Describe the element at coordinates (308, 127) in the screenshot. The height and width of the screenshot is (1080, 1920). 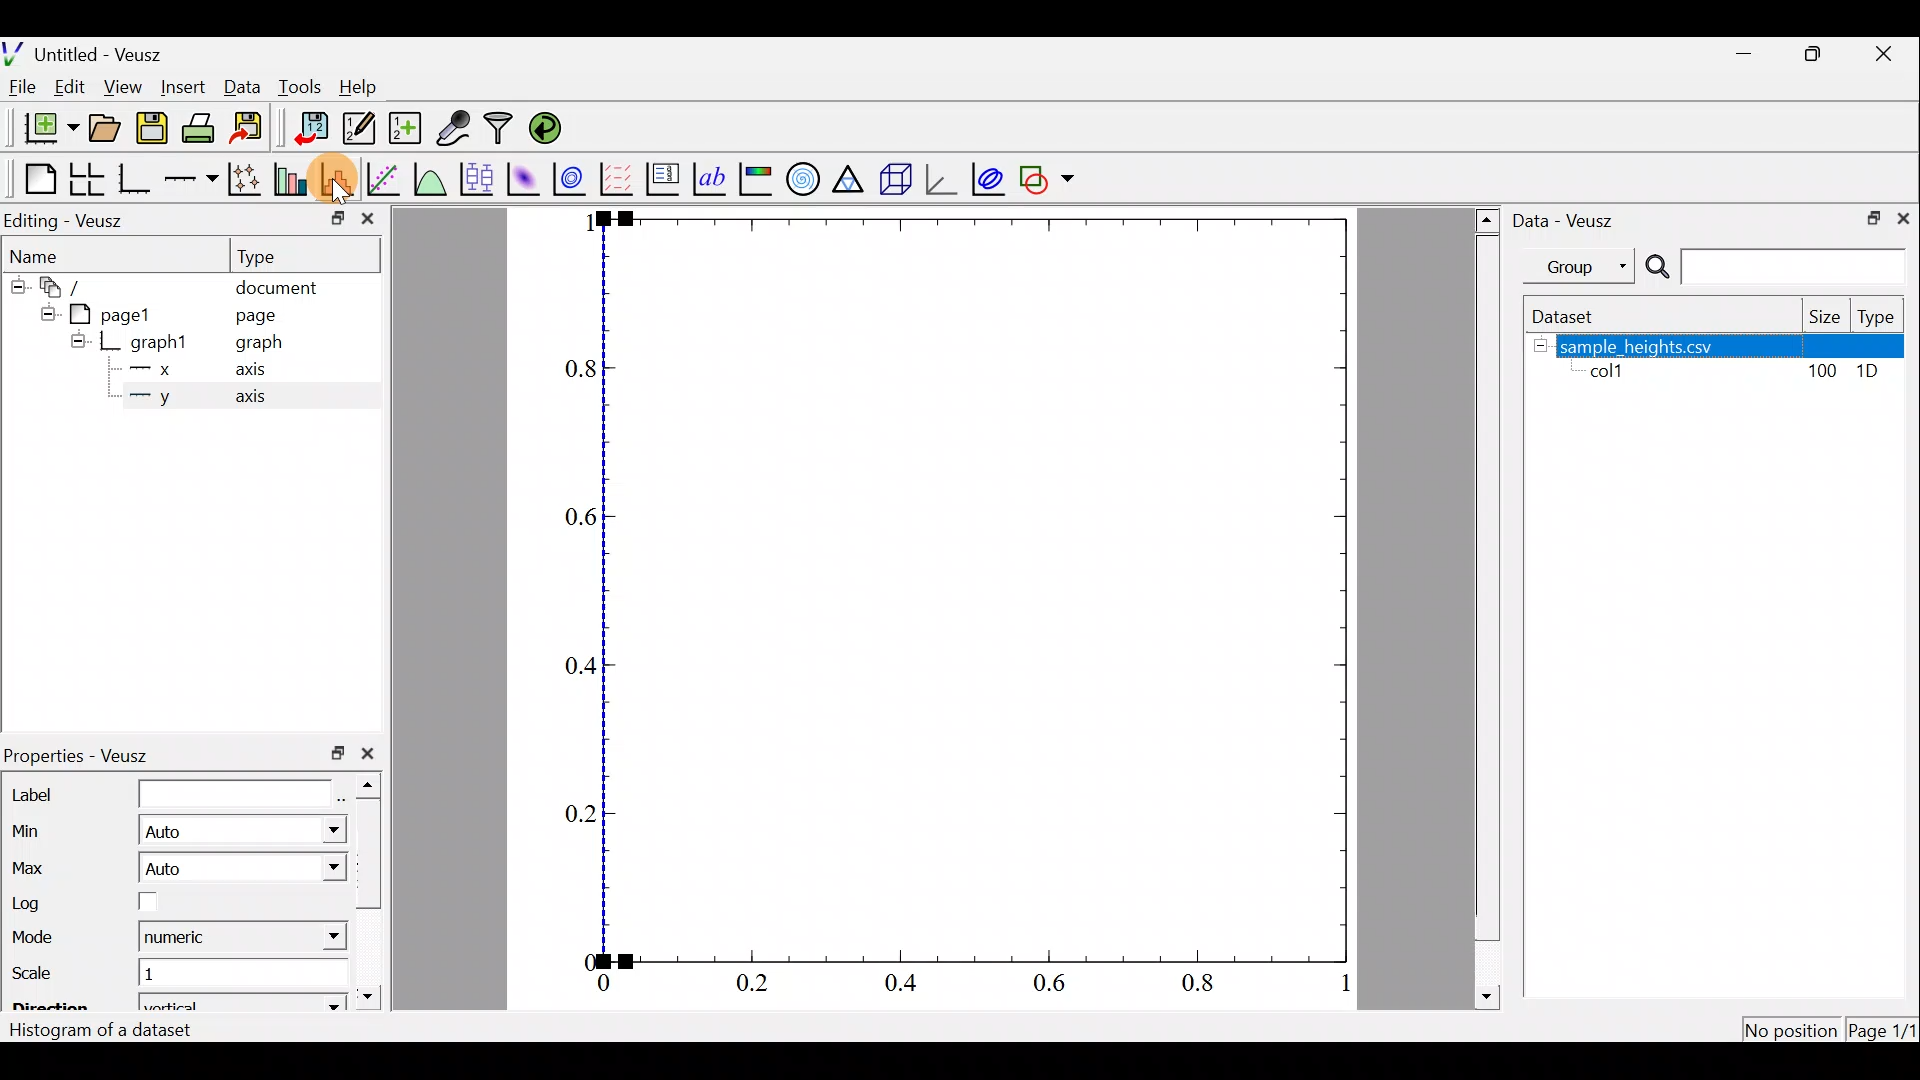
I see `import data into Veusz` at that location.